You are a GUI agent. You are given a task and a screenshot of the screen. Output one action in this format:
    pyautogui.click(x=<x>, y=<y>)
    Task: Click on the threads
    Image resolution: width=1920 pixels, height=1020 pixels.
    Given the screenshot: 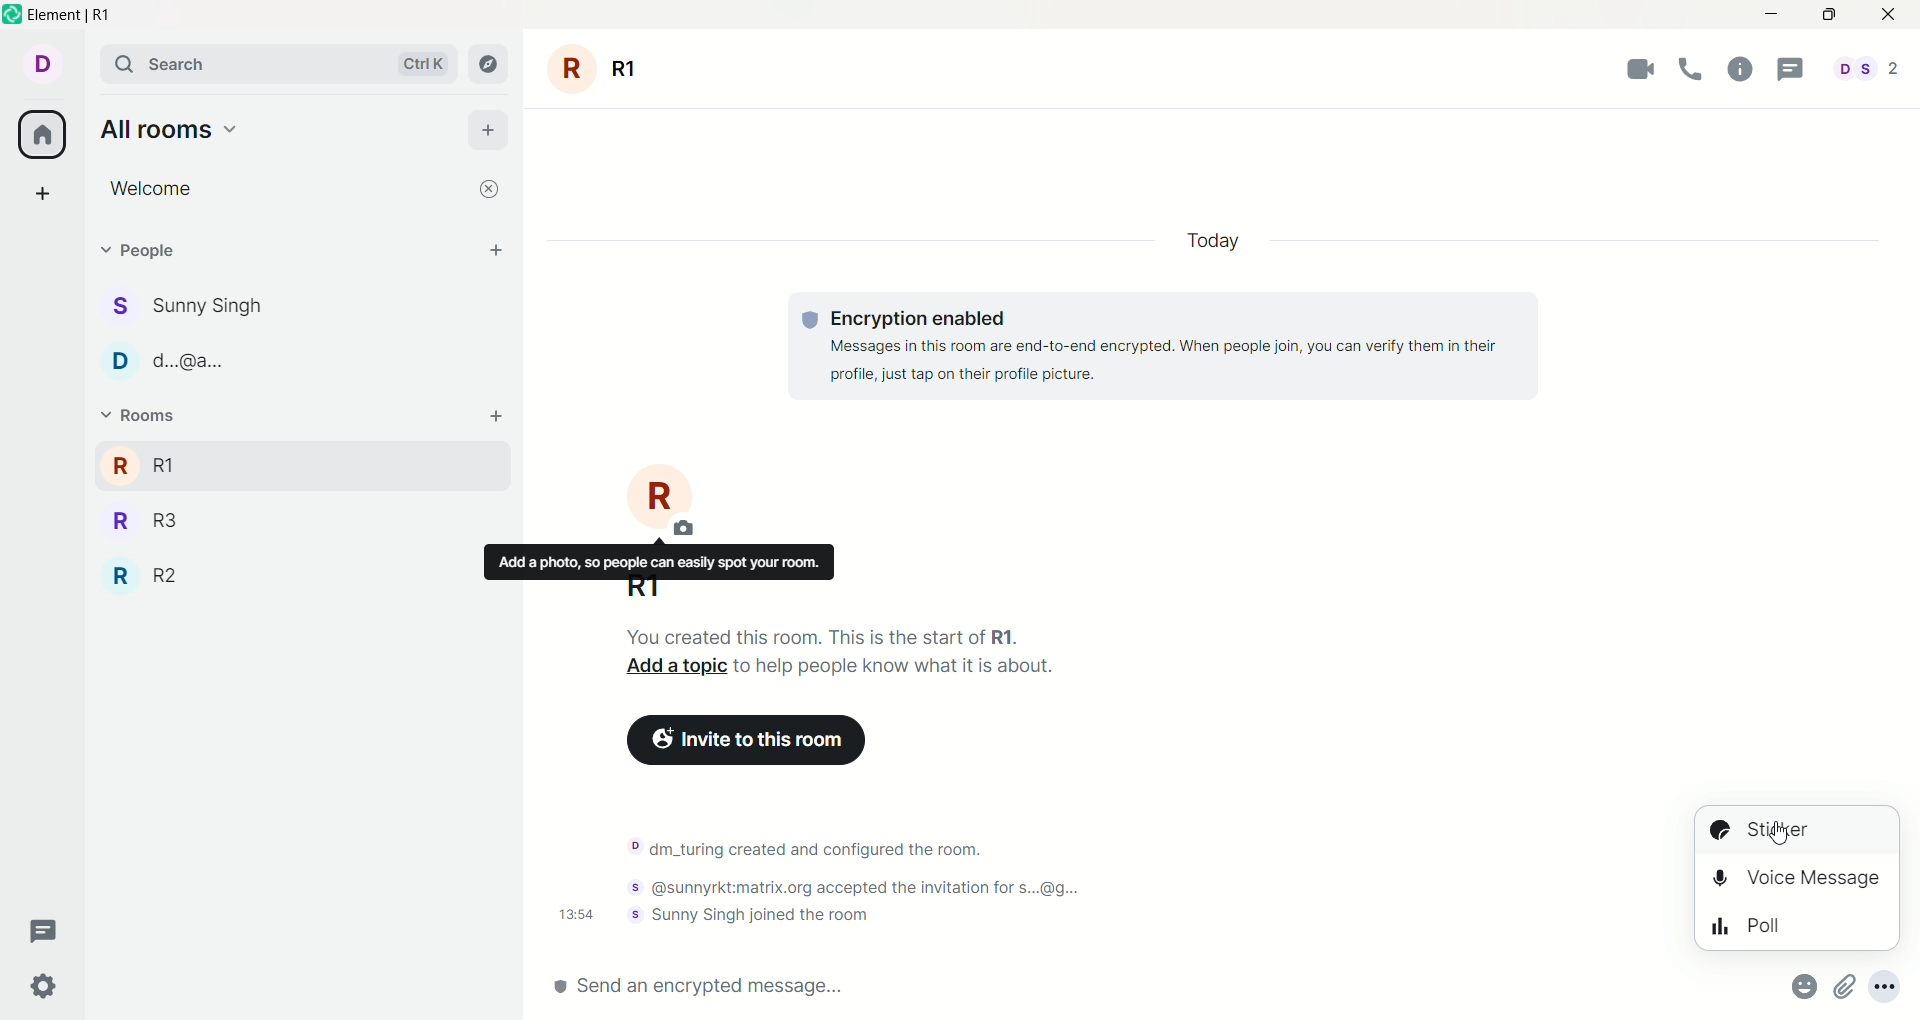 What is the action you would take?
    pyautogui.click(x=1791, y=68)
    